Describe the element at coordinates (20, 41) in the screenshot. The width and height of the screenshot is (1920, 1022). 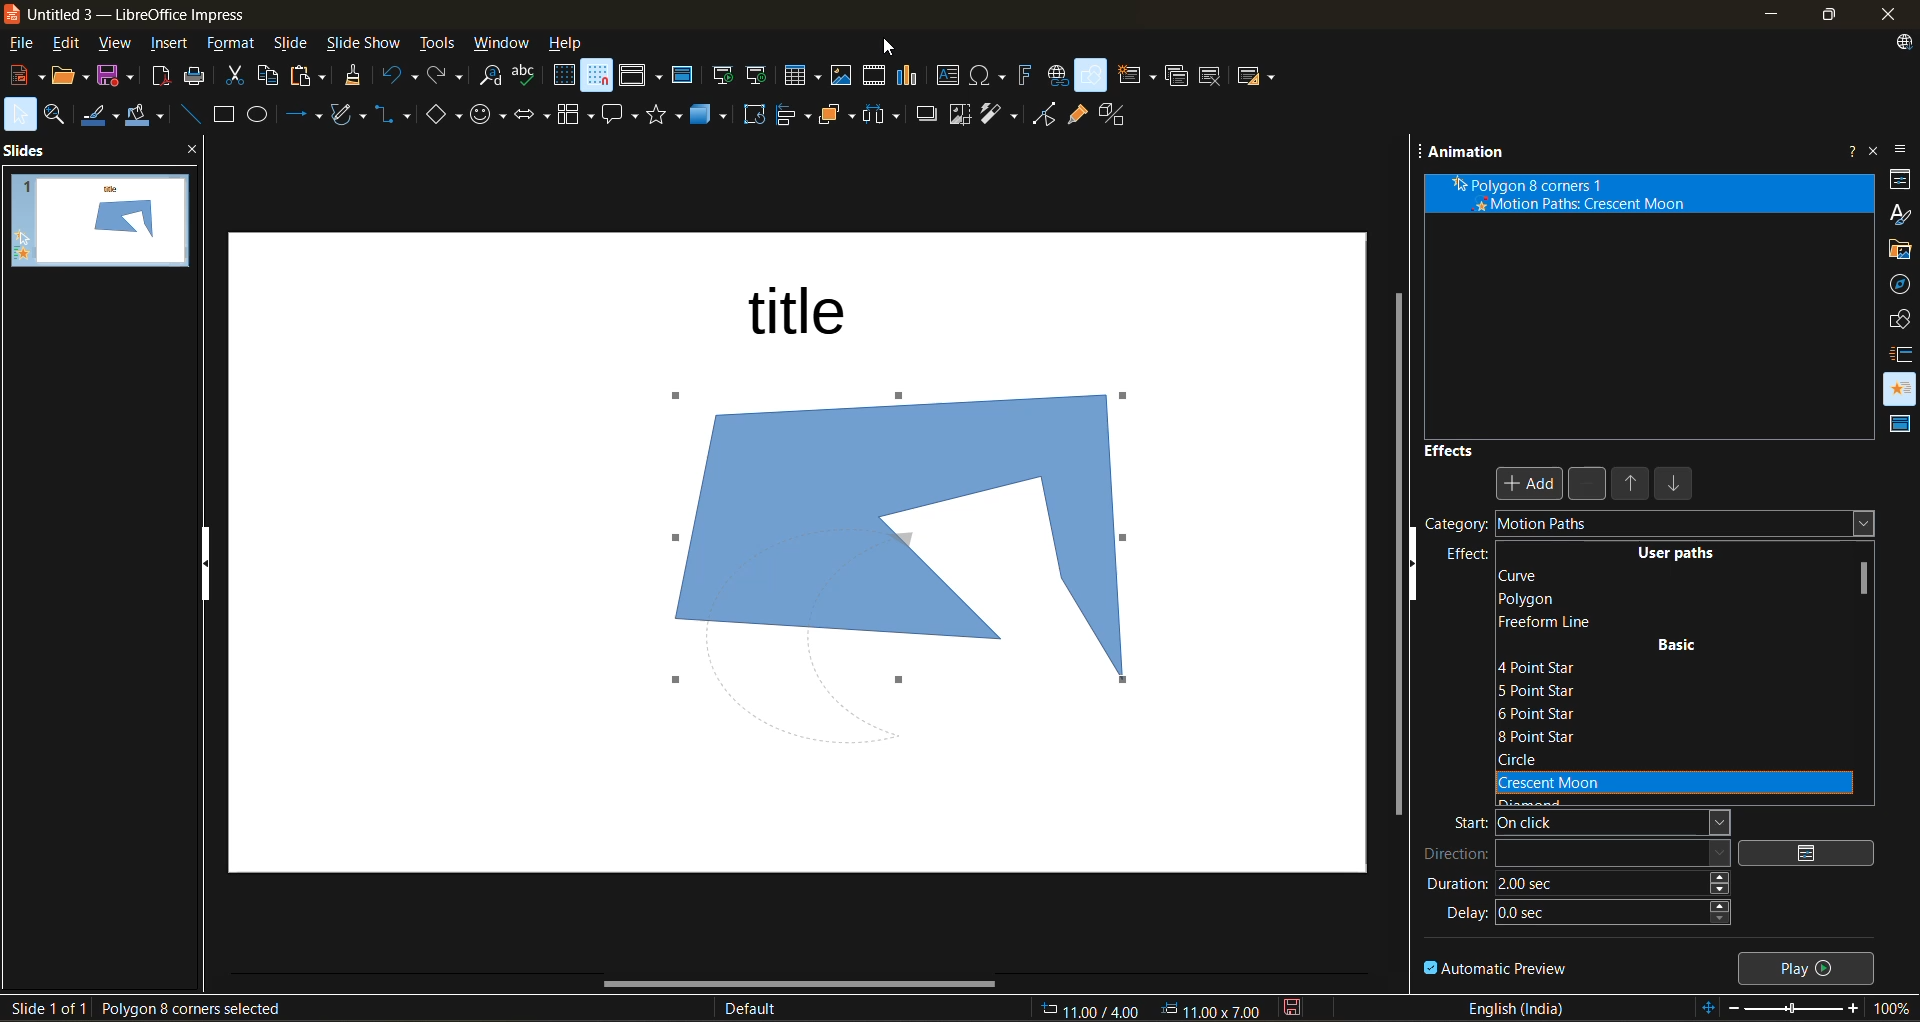
I see `file` at that location.